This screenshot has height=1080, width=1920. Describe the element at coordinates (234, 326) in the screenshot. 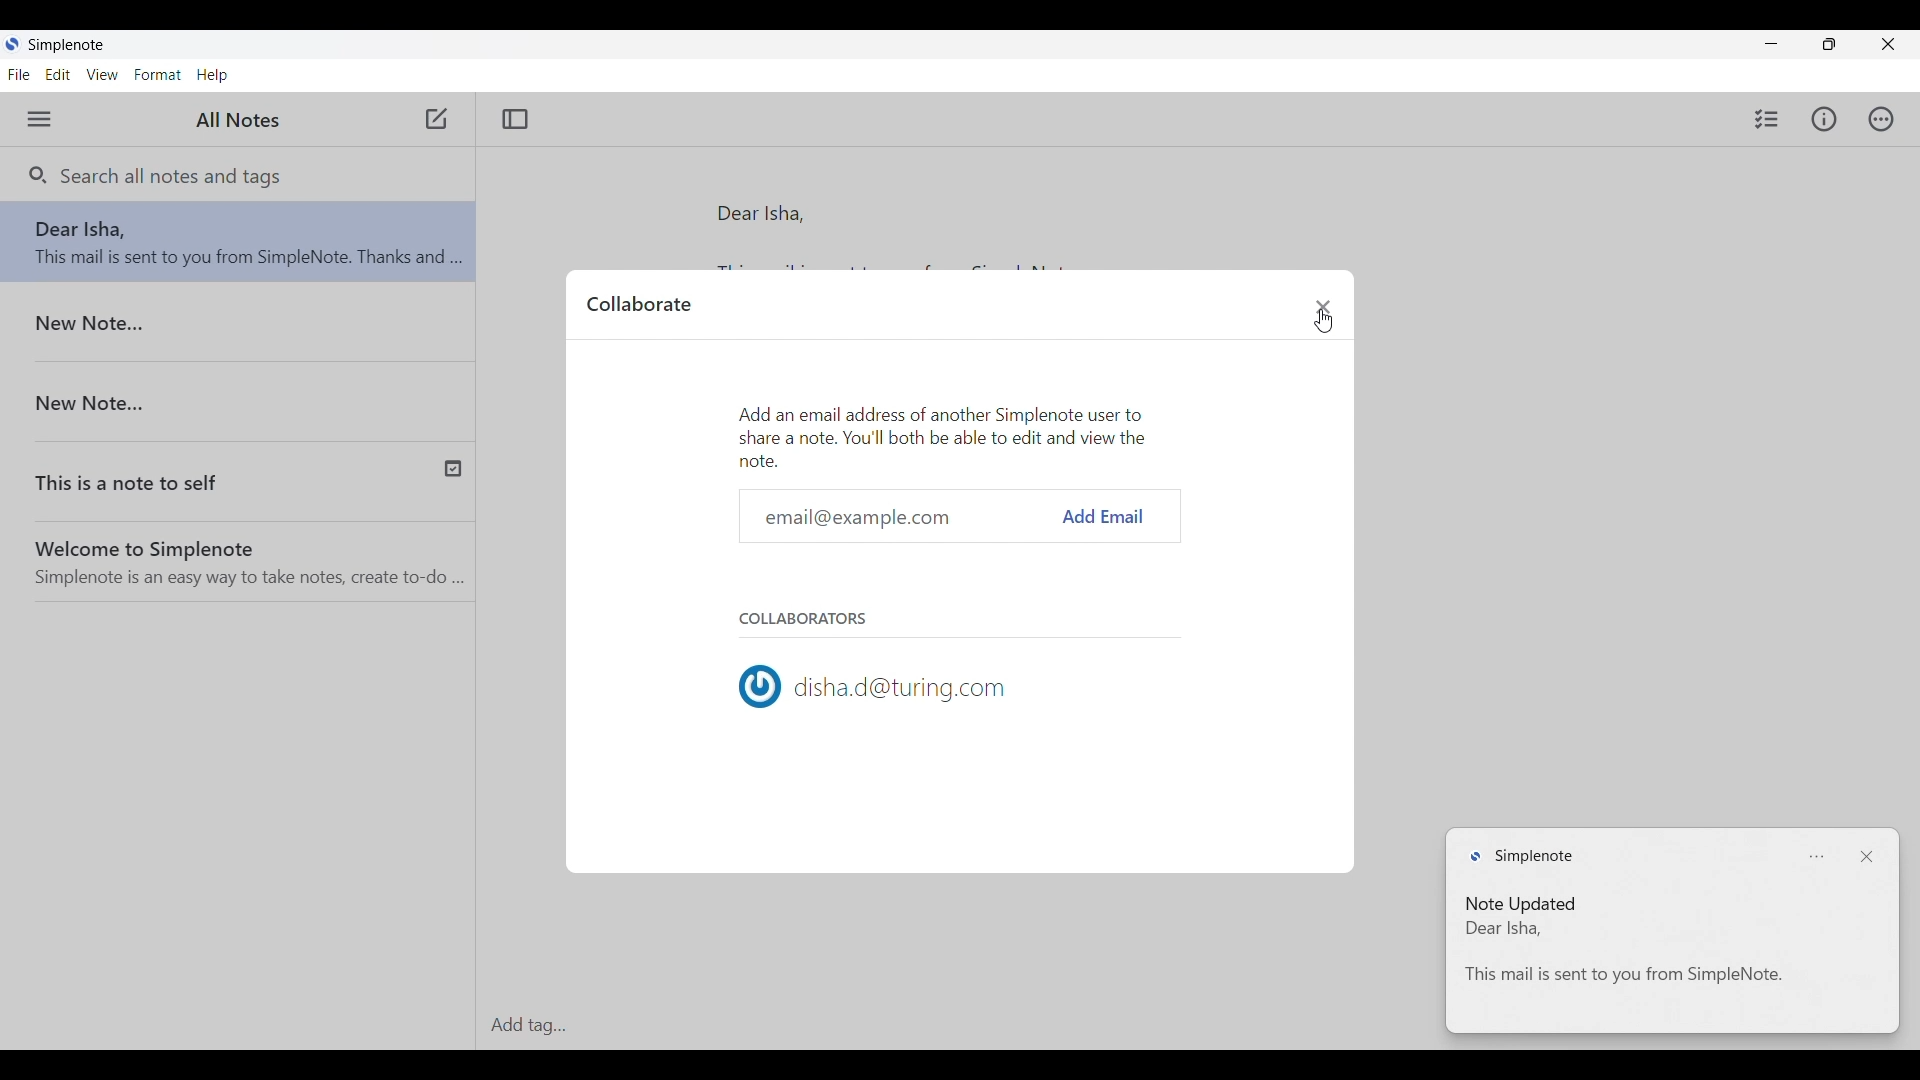

I see `New Note...` at that location.